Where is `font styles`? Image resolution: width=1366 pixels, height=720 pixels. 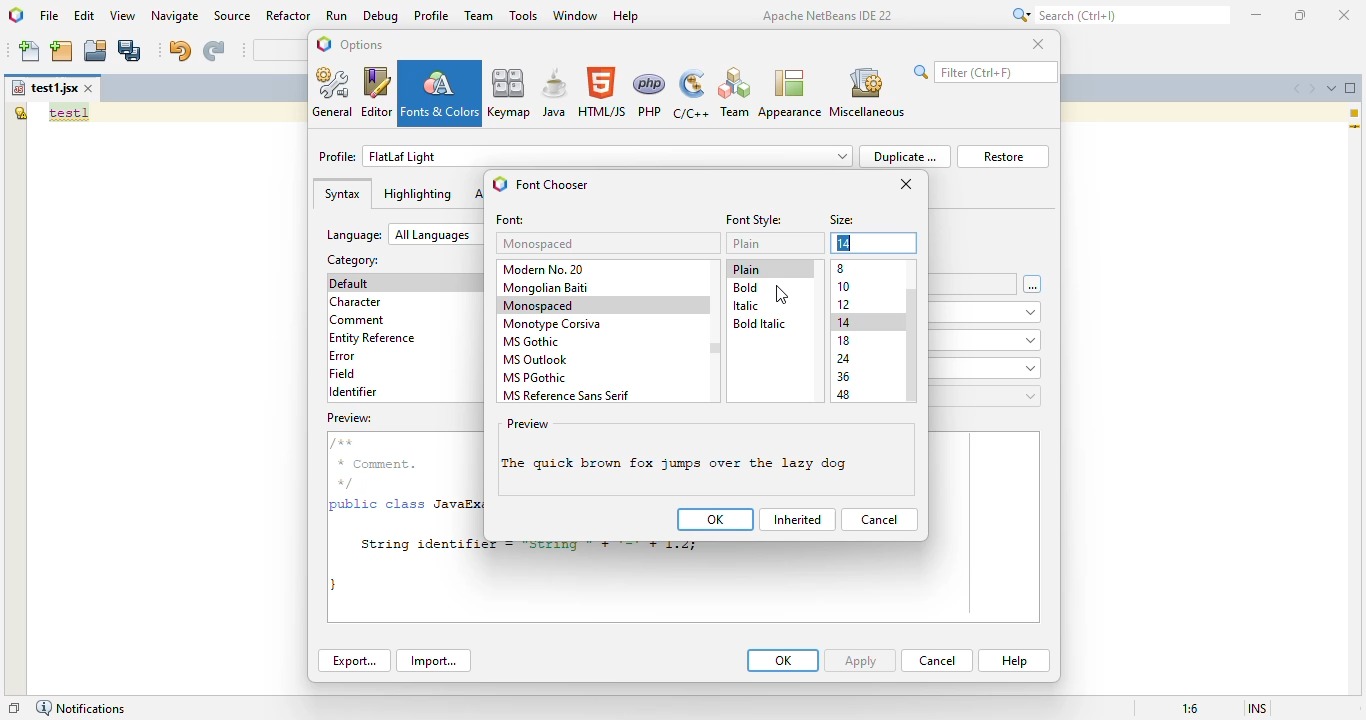 font styles is located at coordinates (755, 220).